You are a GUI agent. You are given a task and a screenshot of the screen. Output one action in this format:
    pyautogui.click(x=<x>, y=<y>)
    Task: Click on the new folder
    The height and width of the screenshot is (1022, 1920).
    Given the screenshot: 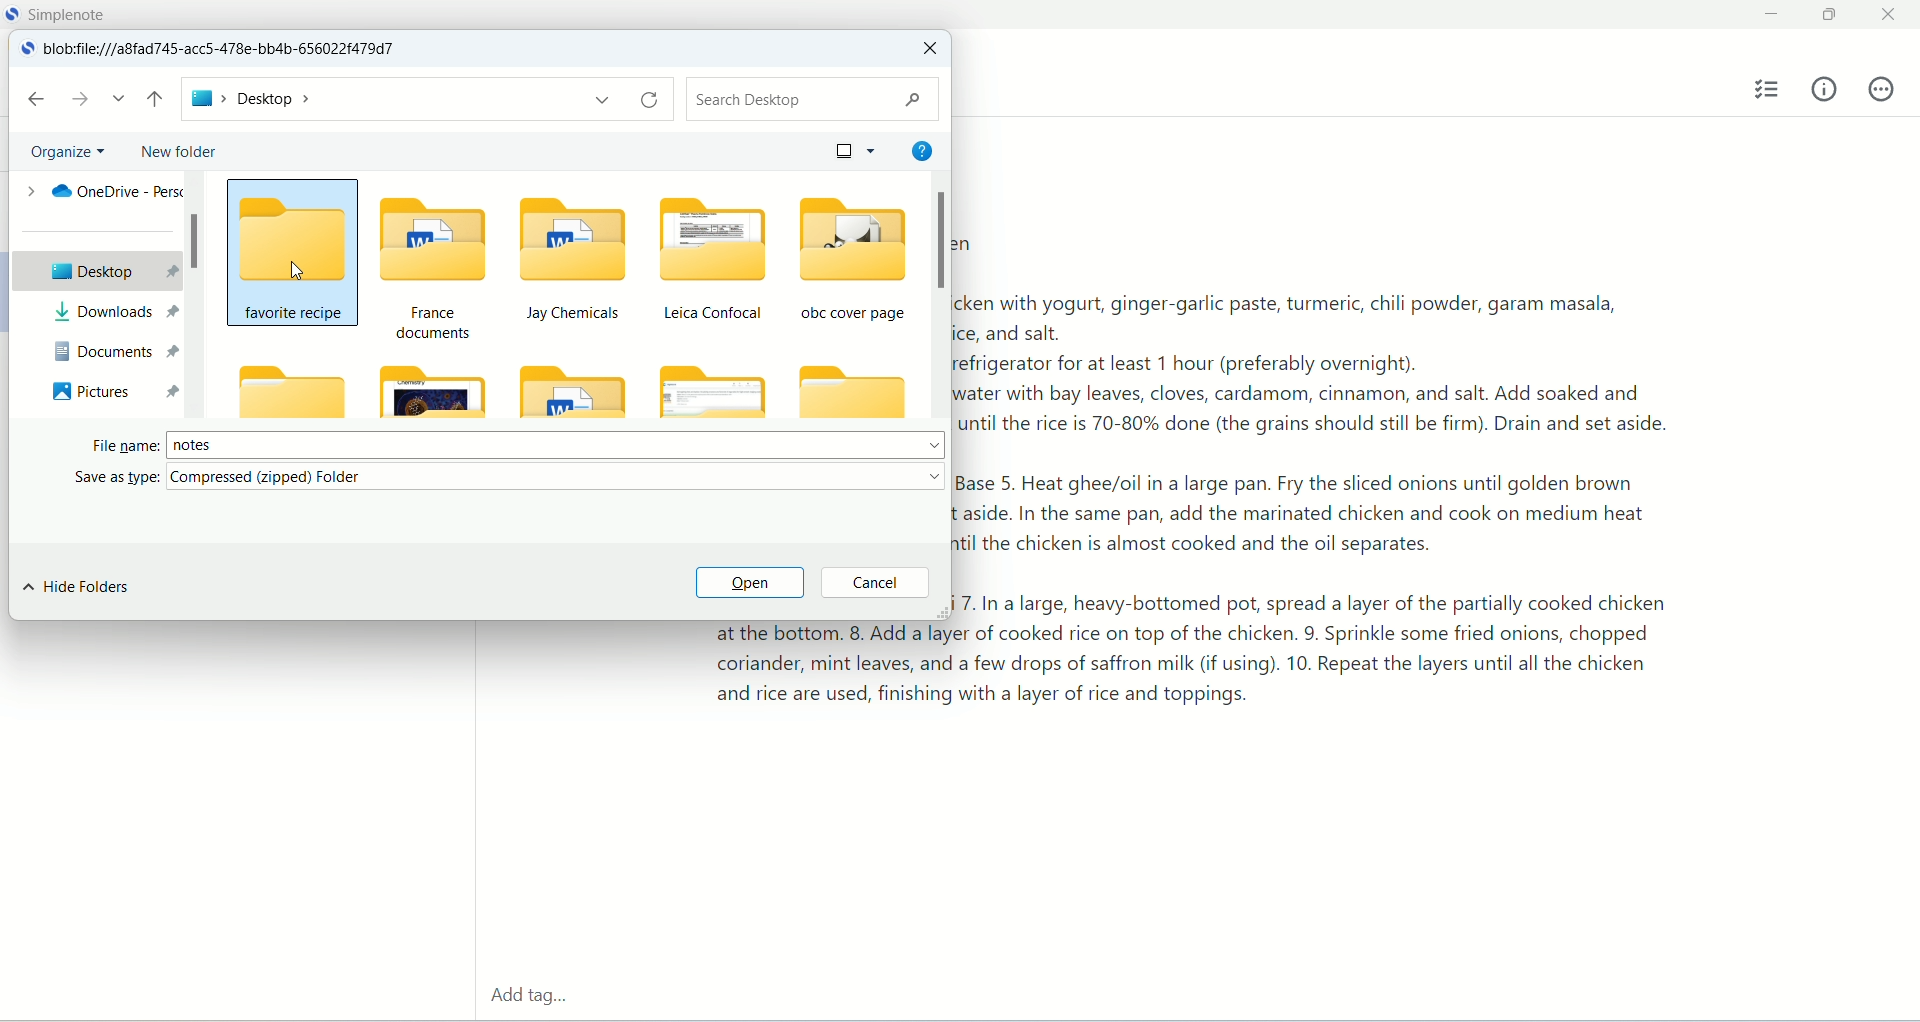 What is the action you would take?
    pyautogui.click(x=176, y=152)
    